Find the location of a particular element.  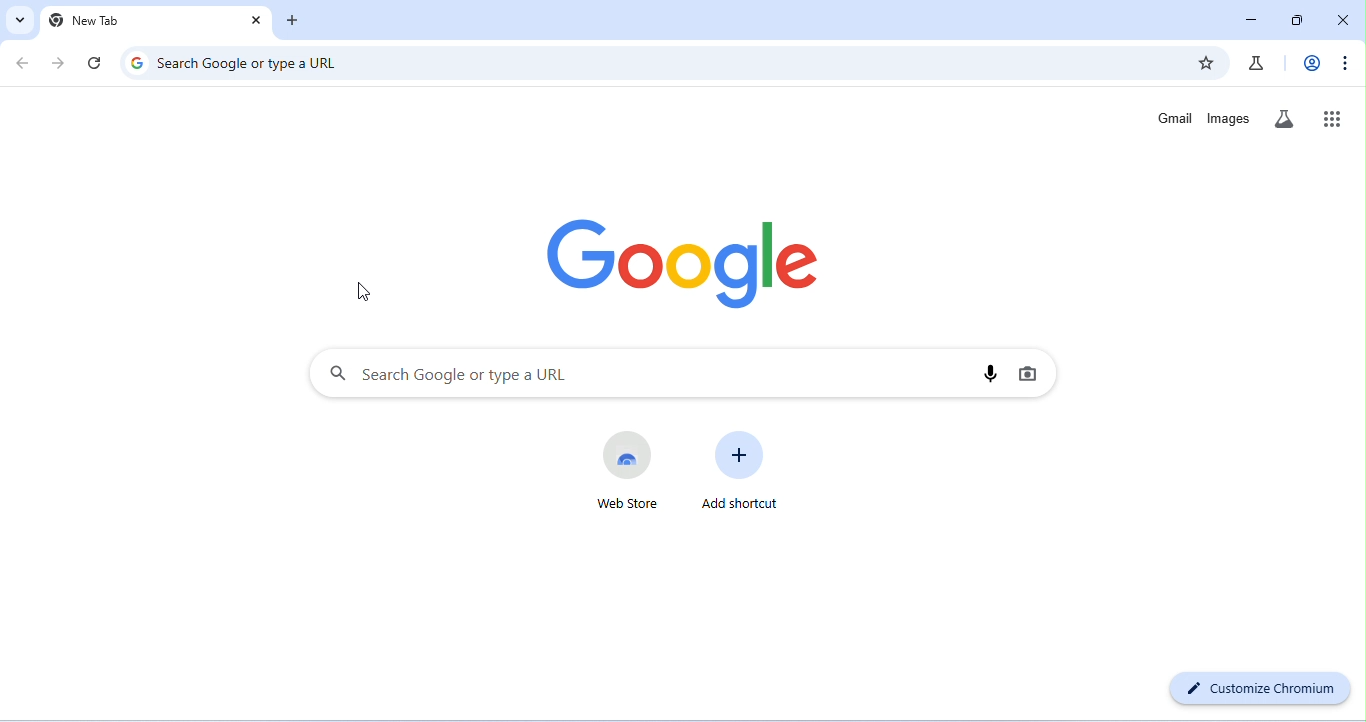

google apps is located at coordinates (1333, 119).